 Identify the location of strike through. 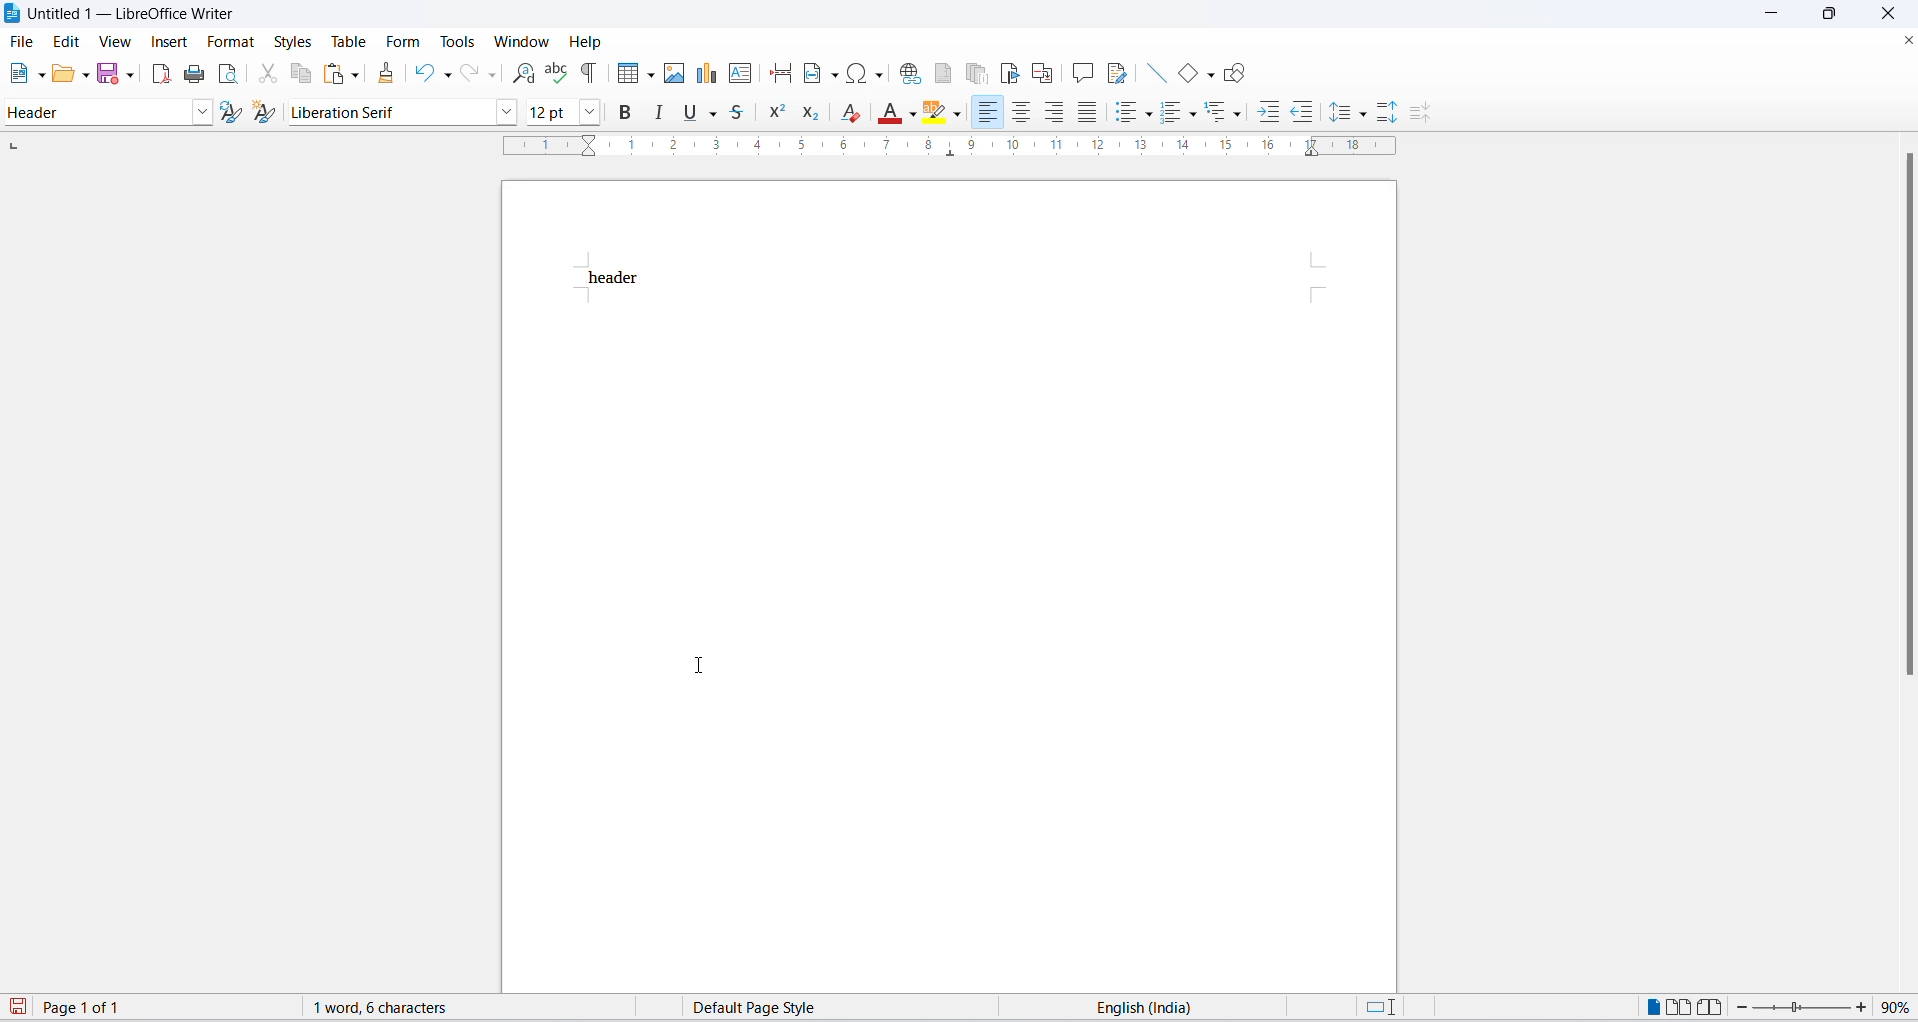
(744, 111).